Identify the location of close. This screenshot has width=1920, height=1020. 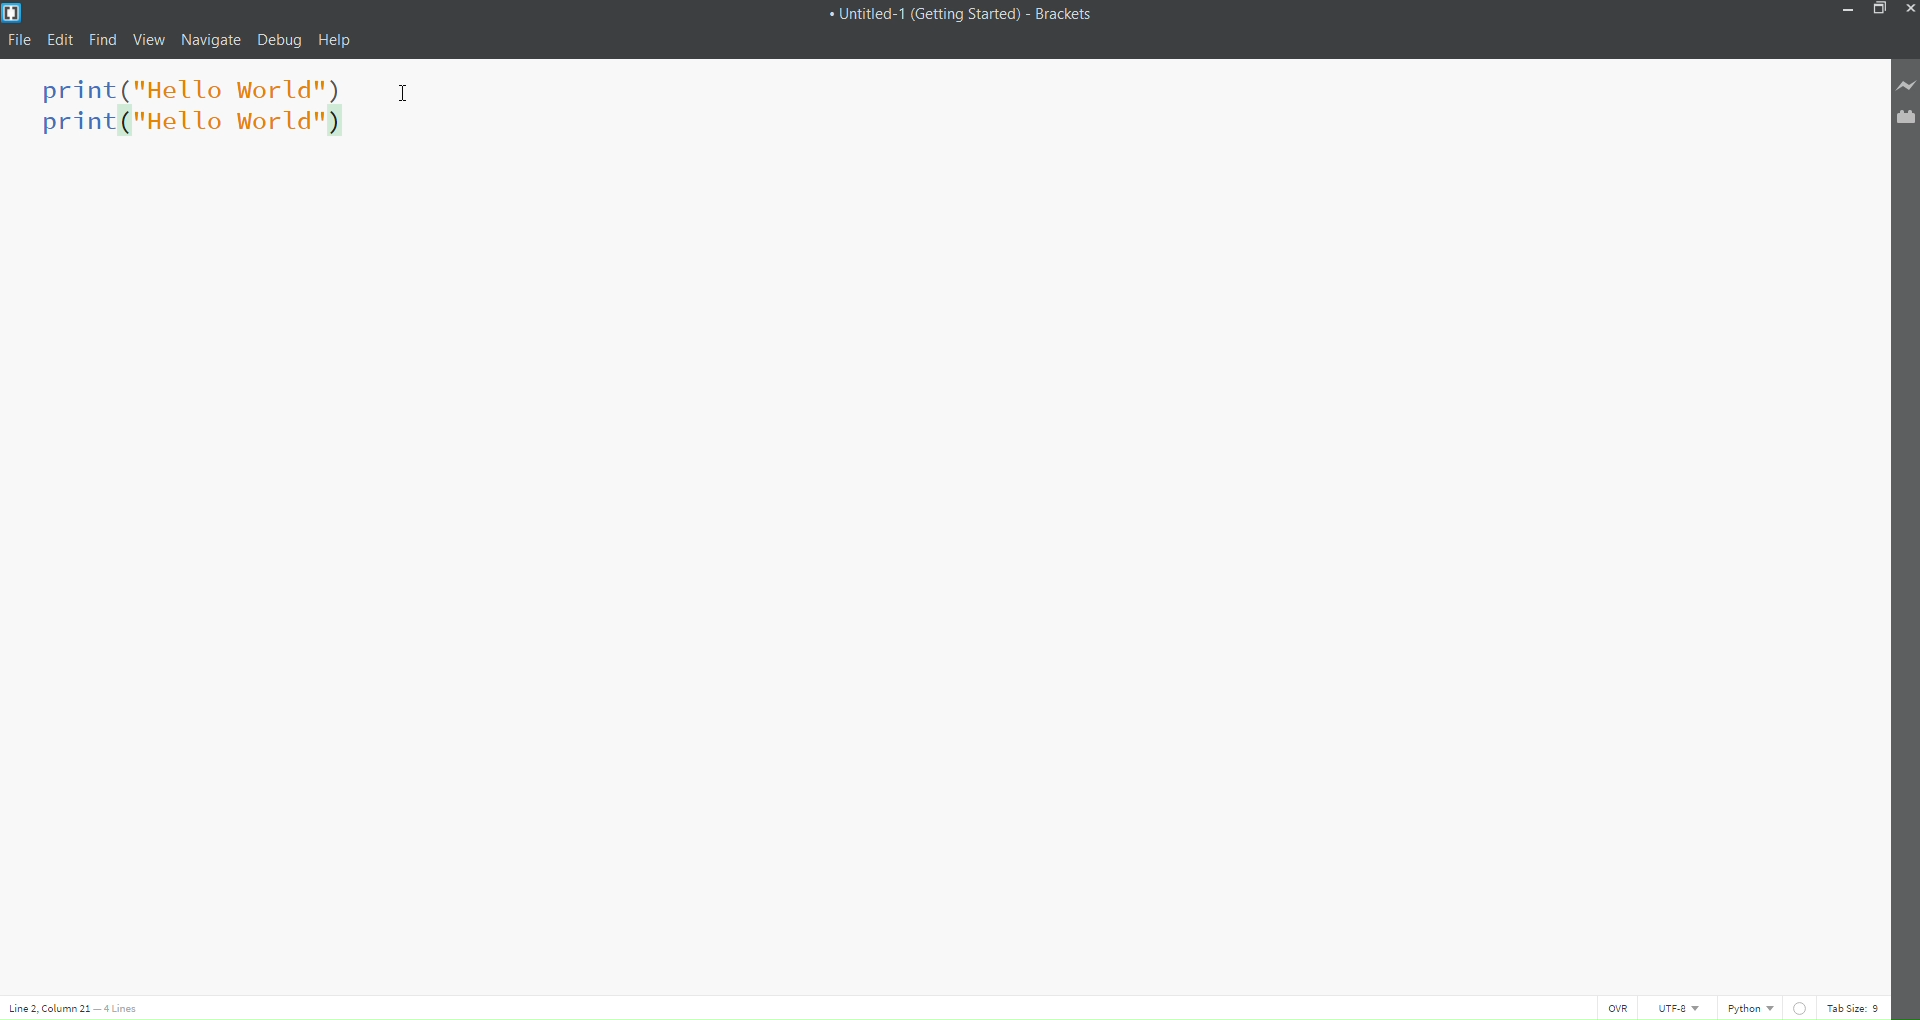
(1908, 10).